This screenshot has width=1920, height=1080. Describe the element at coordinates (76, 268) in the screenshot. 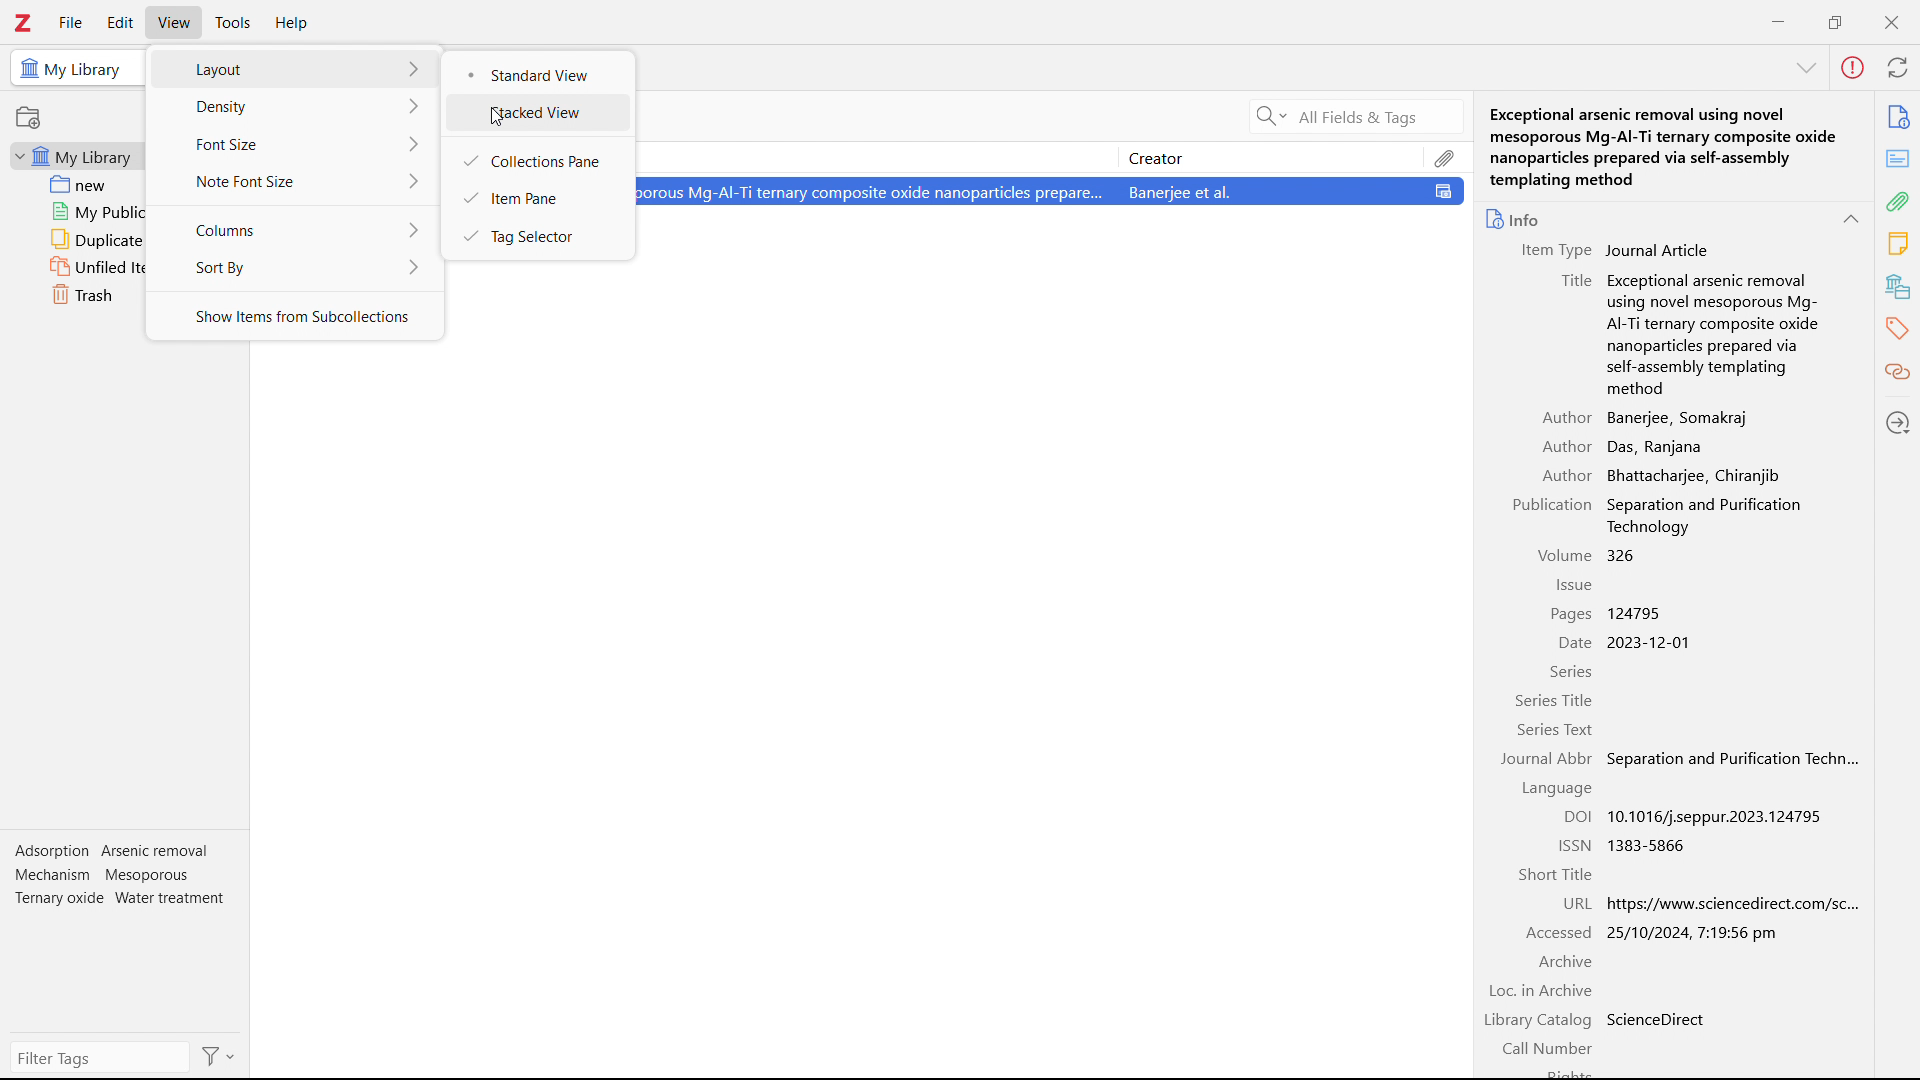

I see `unfiled items` at that location.